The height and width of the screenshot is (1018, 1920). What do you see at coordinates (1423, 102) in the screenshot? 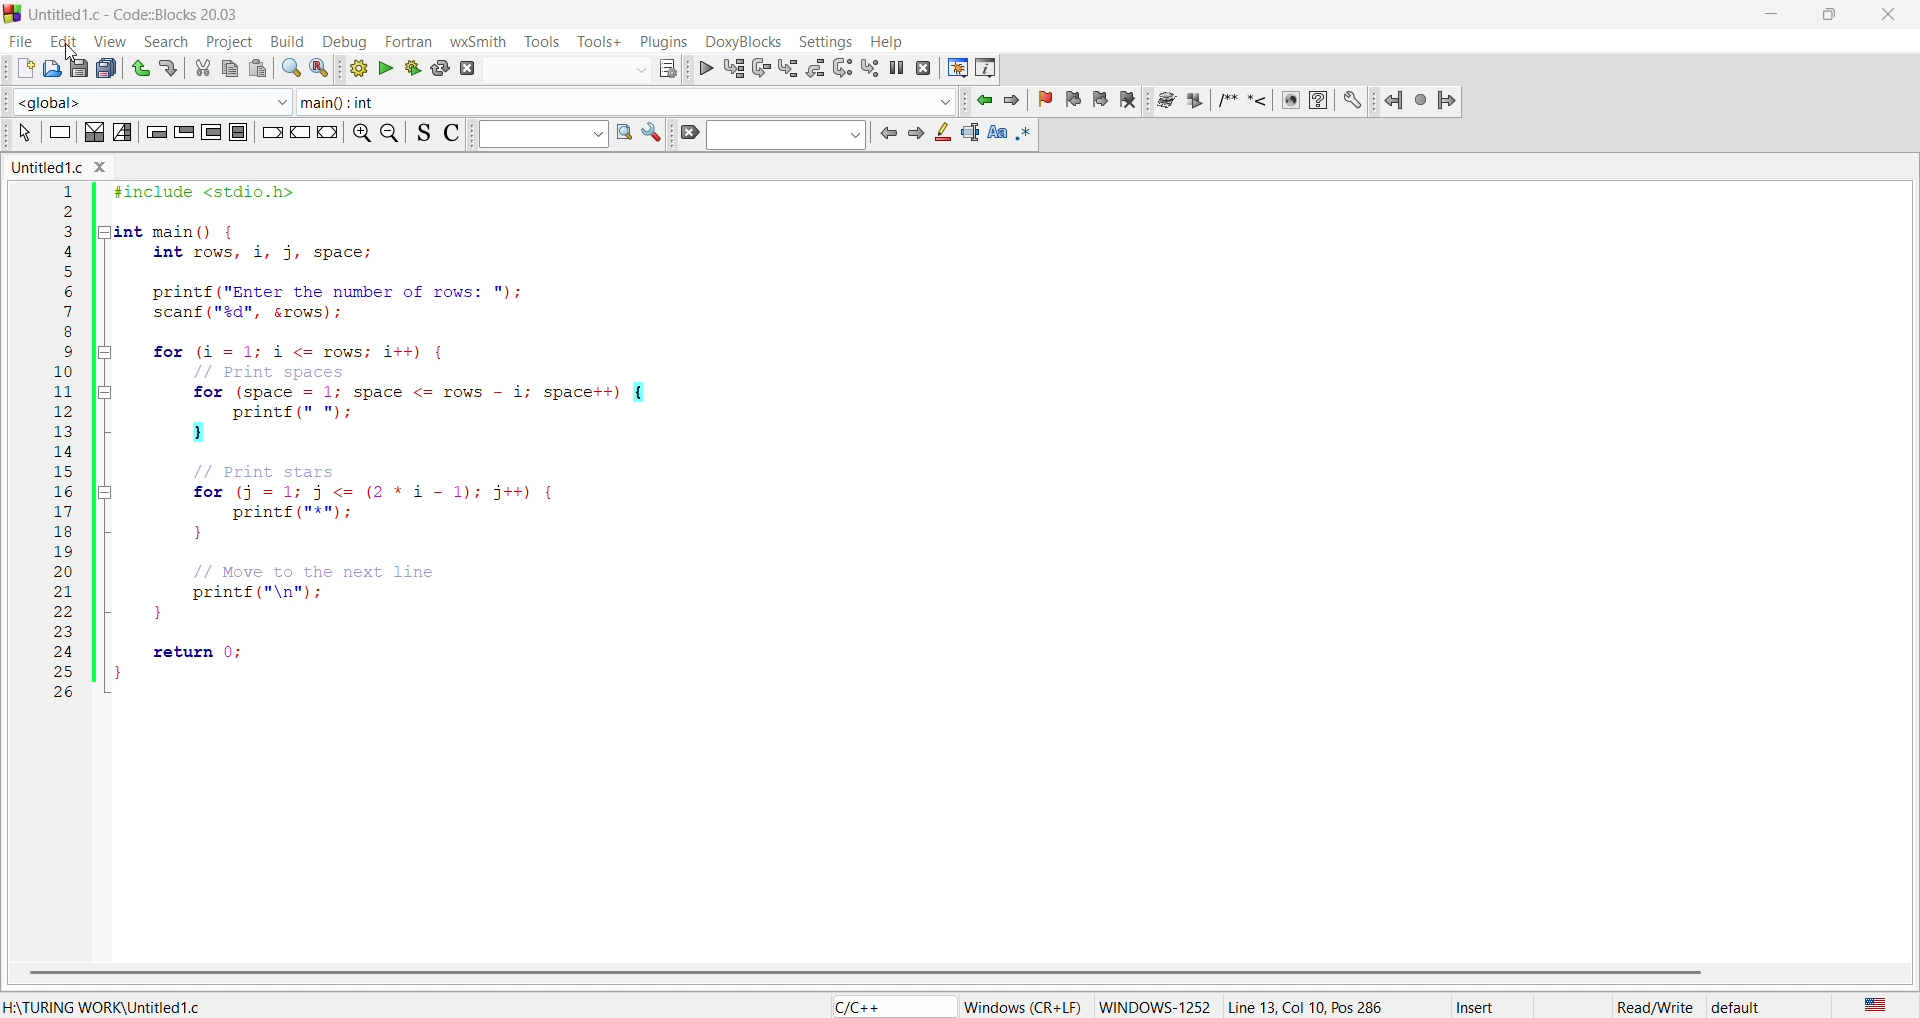
I see `last jump` at bounding box center [1423, 102].